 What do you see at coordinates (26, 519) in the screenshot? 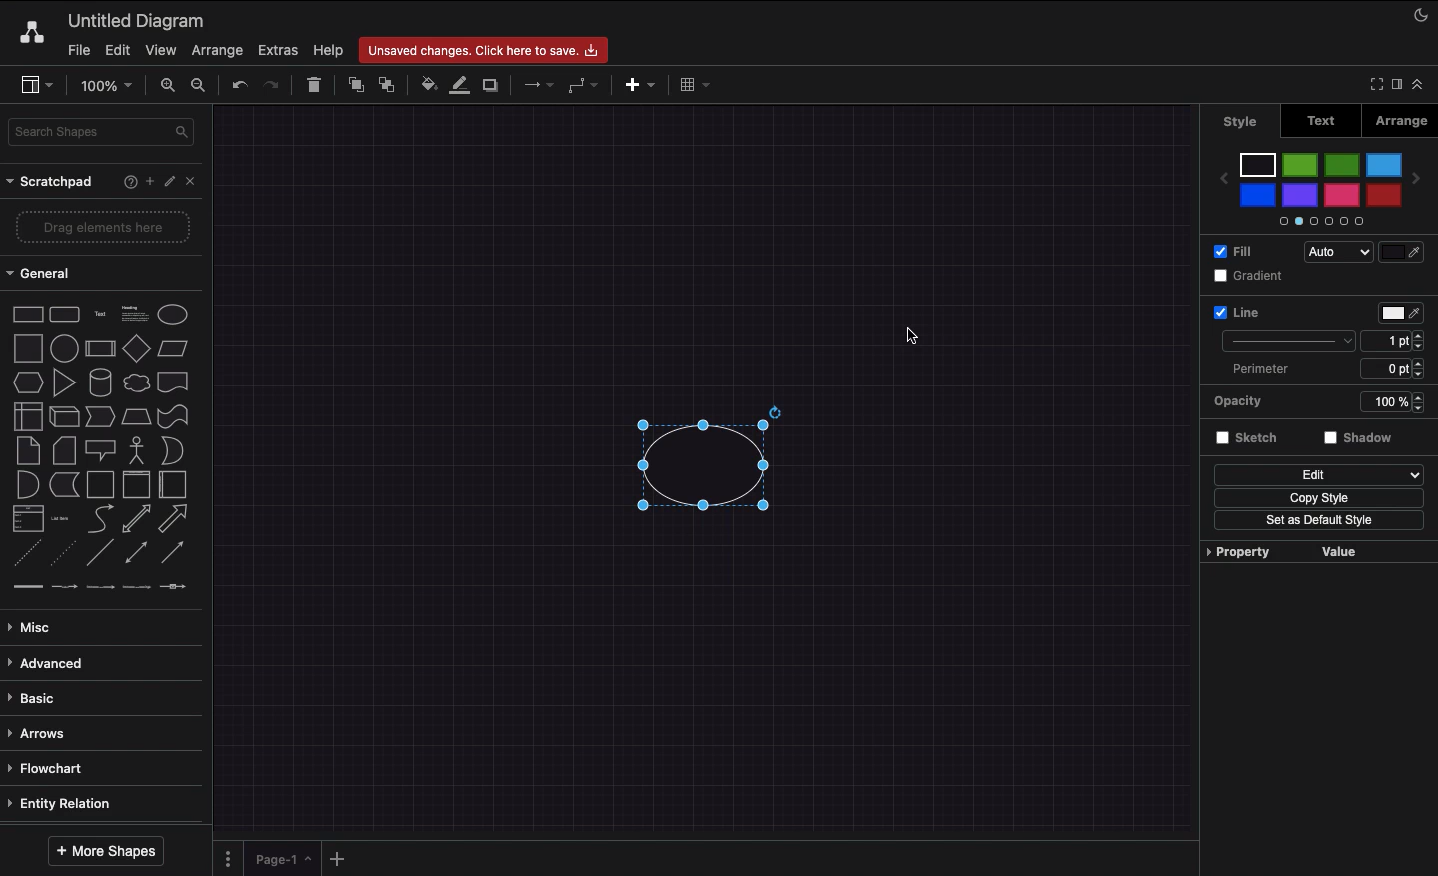
I see `List` at bounding box center [26, 519].